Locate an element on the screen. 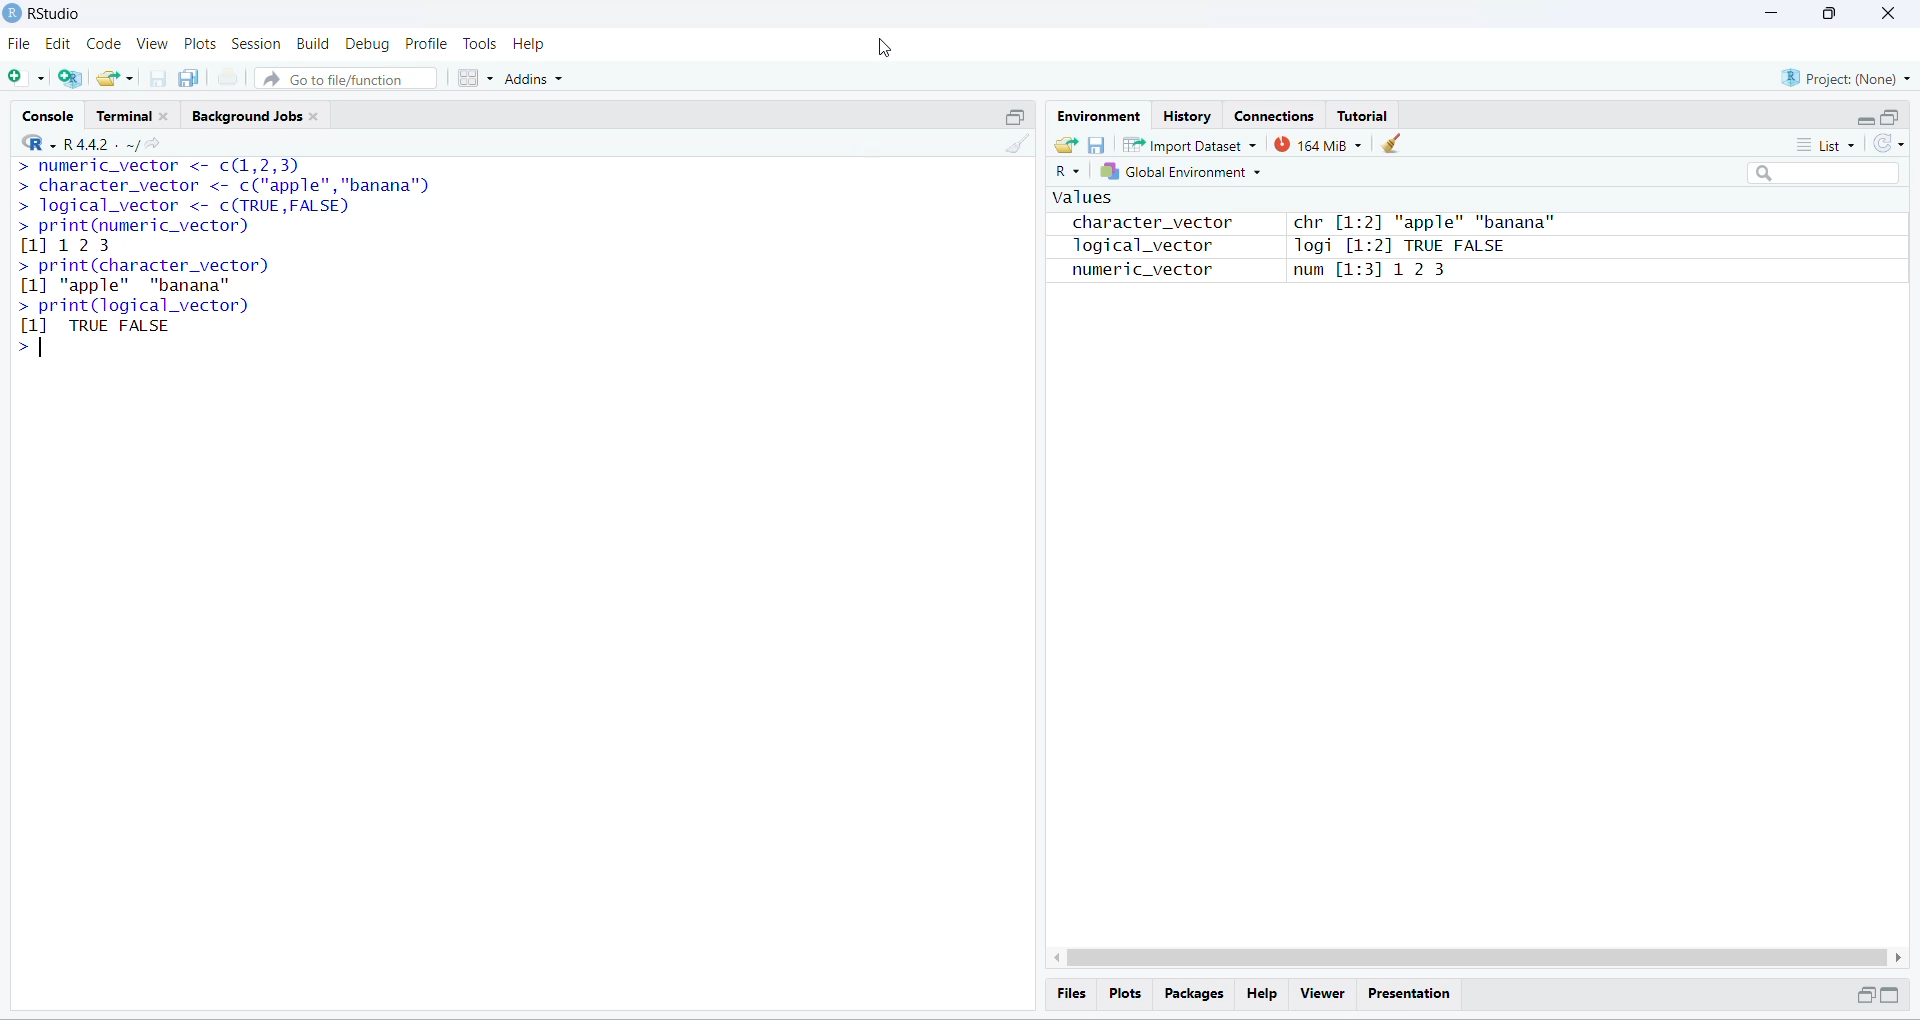 The width and height of the screenshot is (1920, 1020). logi [1:2] TRUE FALSE is located at coordinates (1396, 247).